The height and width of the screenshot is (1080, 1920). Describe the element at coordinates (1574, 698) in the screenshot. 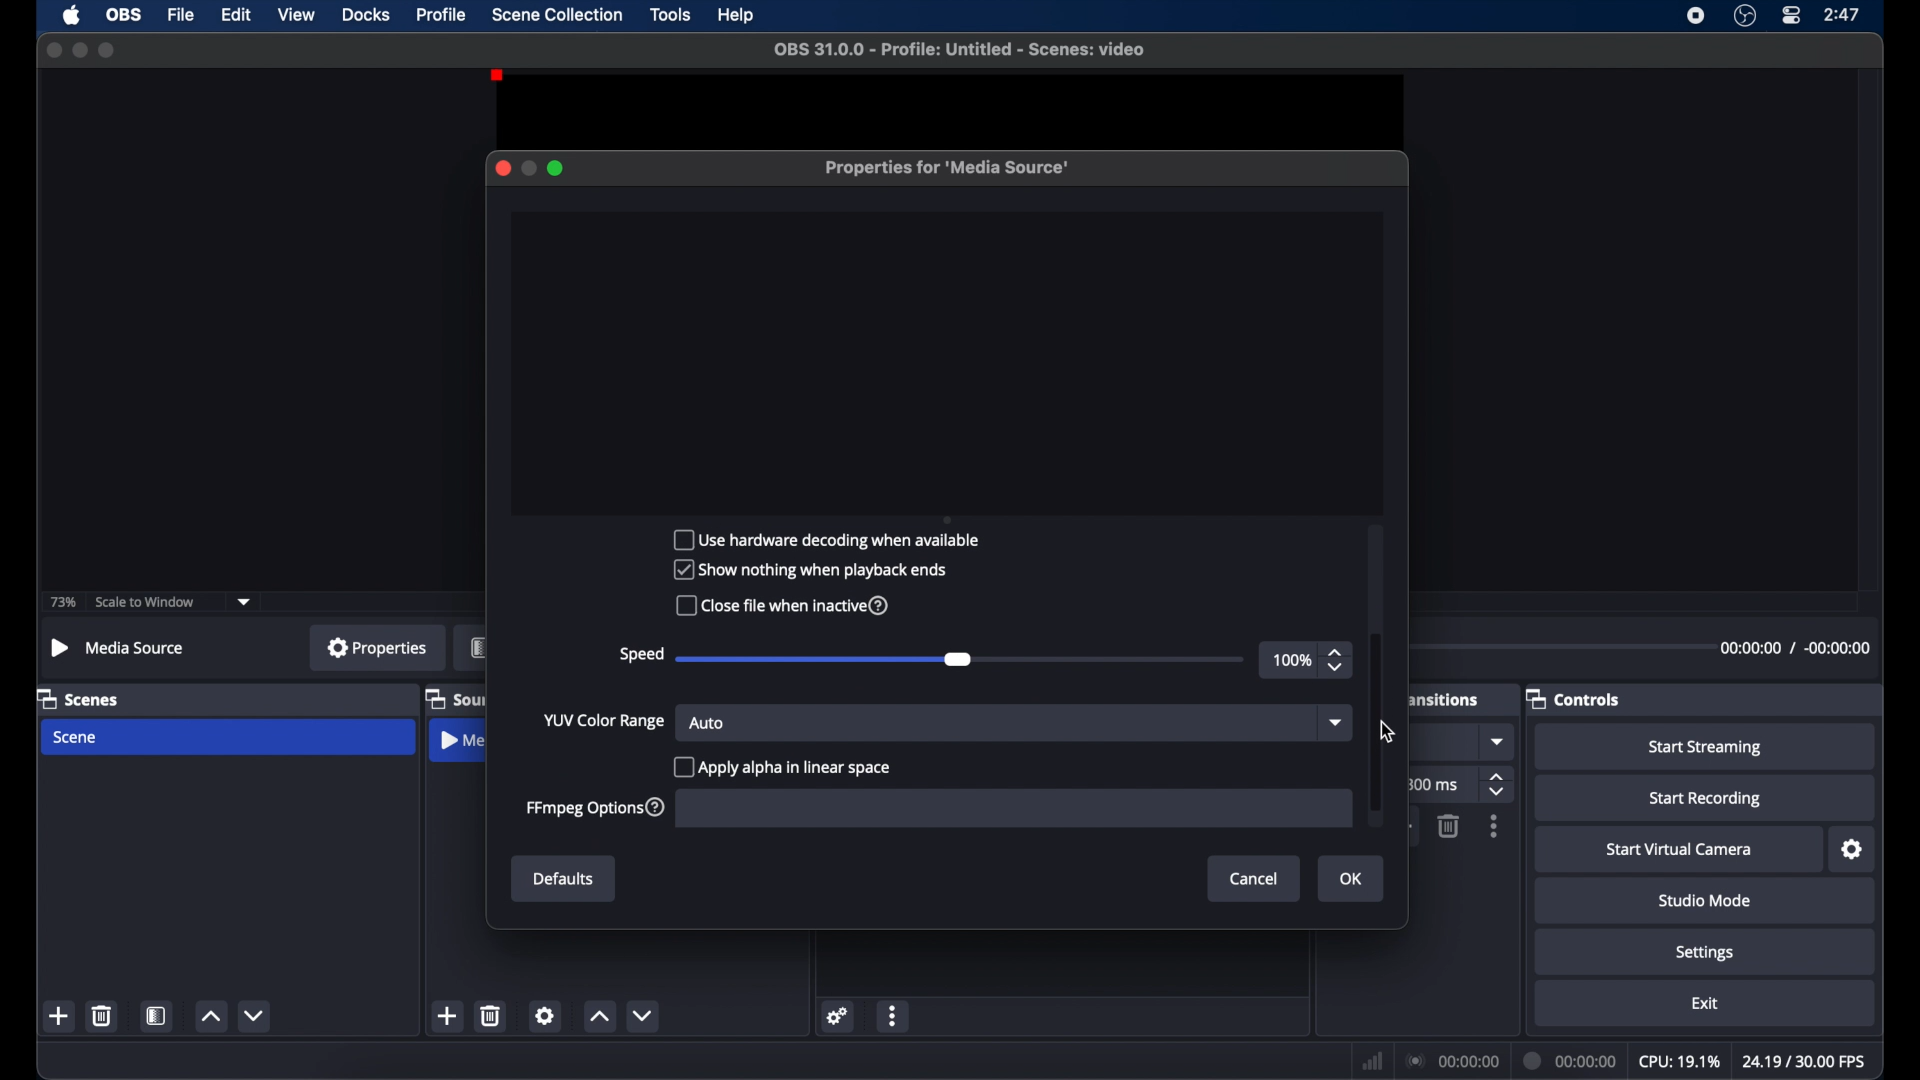

I see `controls` at that location.